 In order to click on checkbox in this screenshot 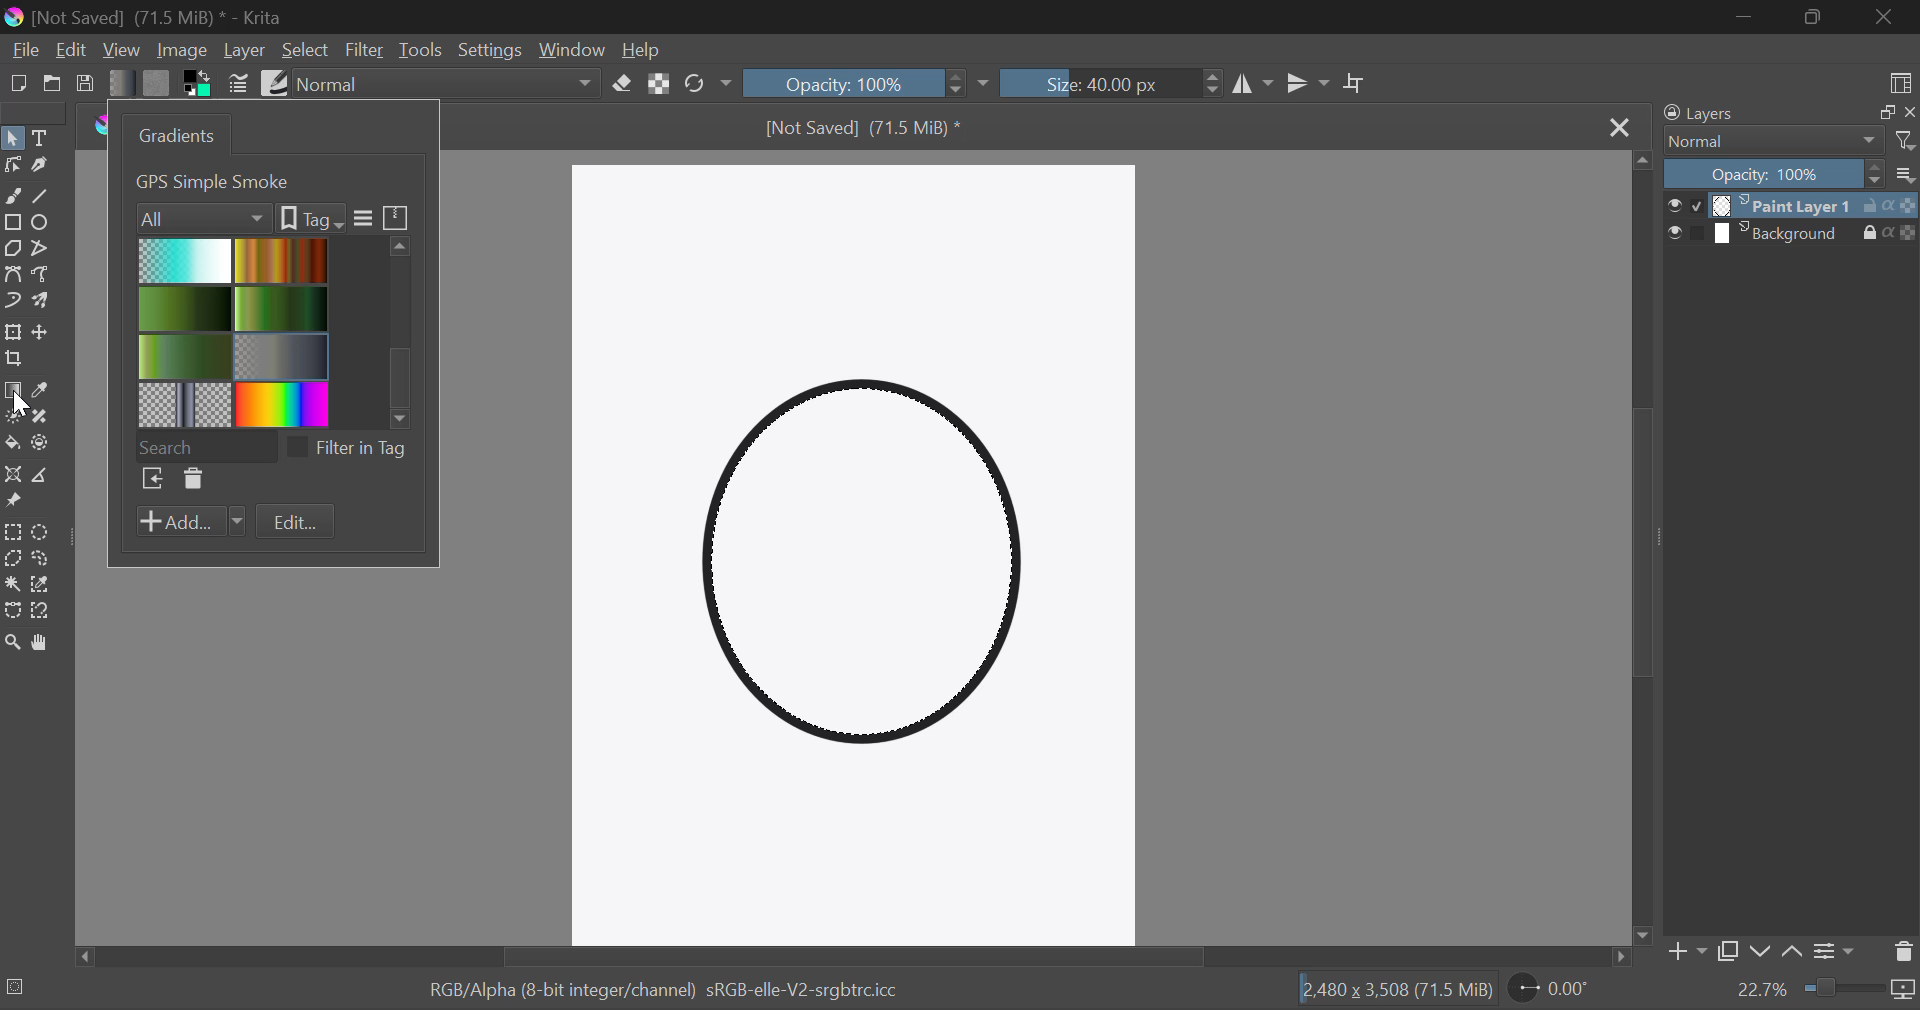, I will do `click(297, 448)`.